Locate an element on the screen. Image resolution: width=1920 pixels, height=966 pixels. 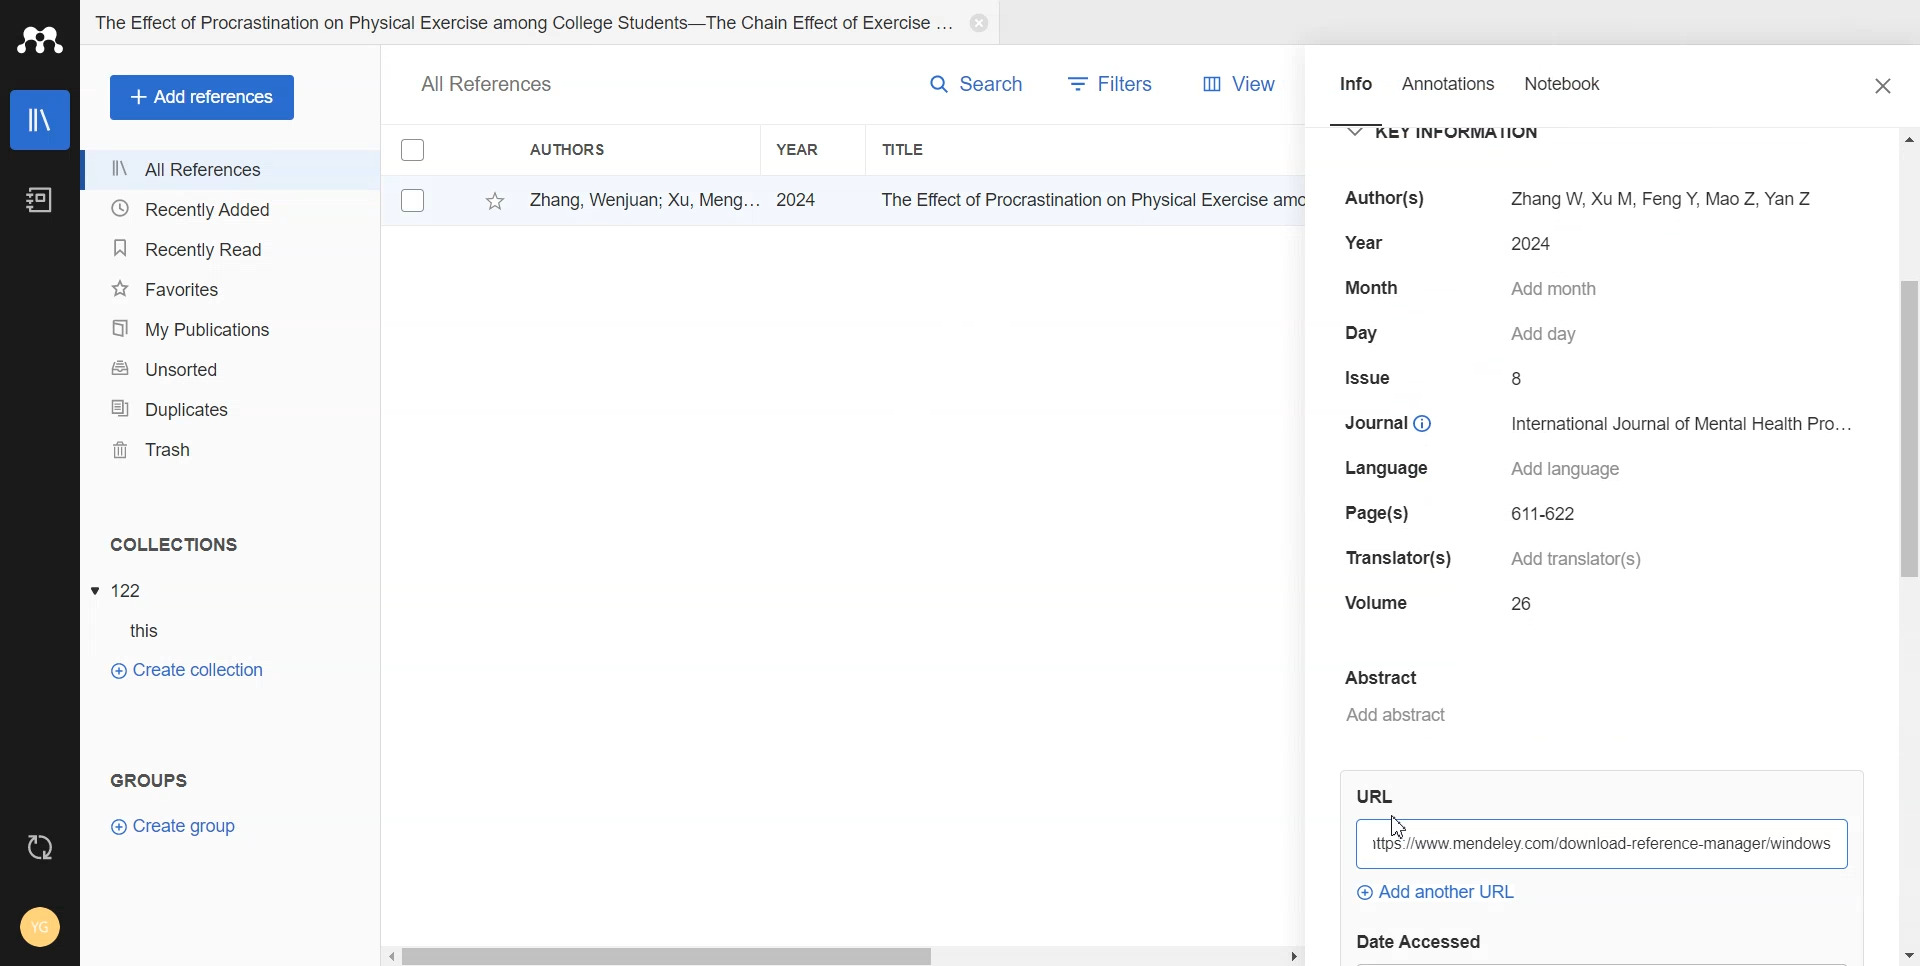
URL is located at coordinates (1380, 799).